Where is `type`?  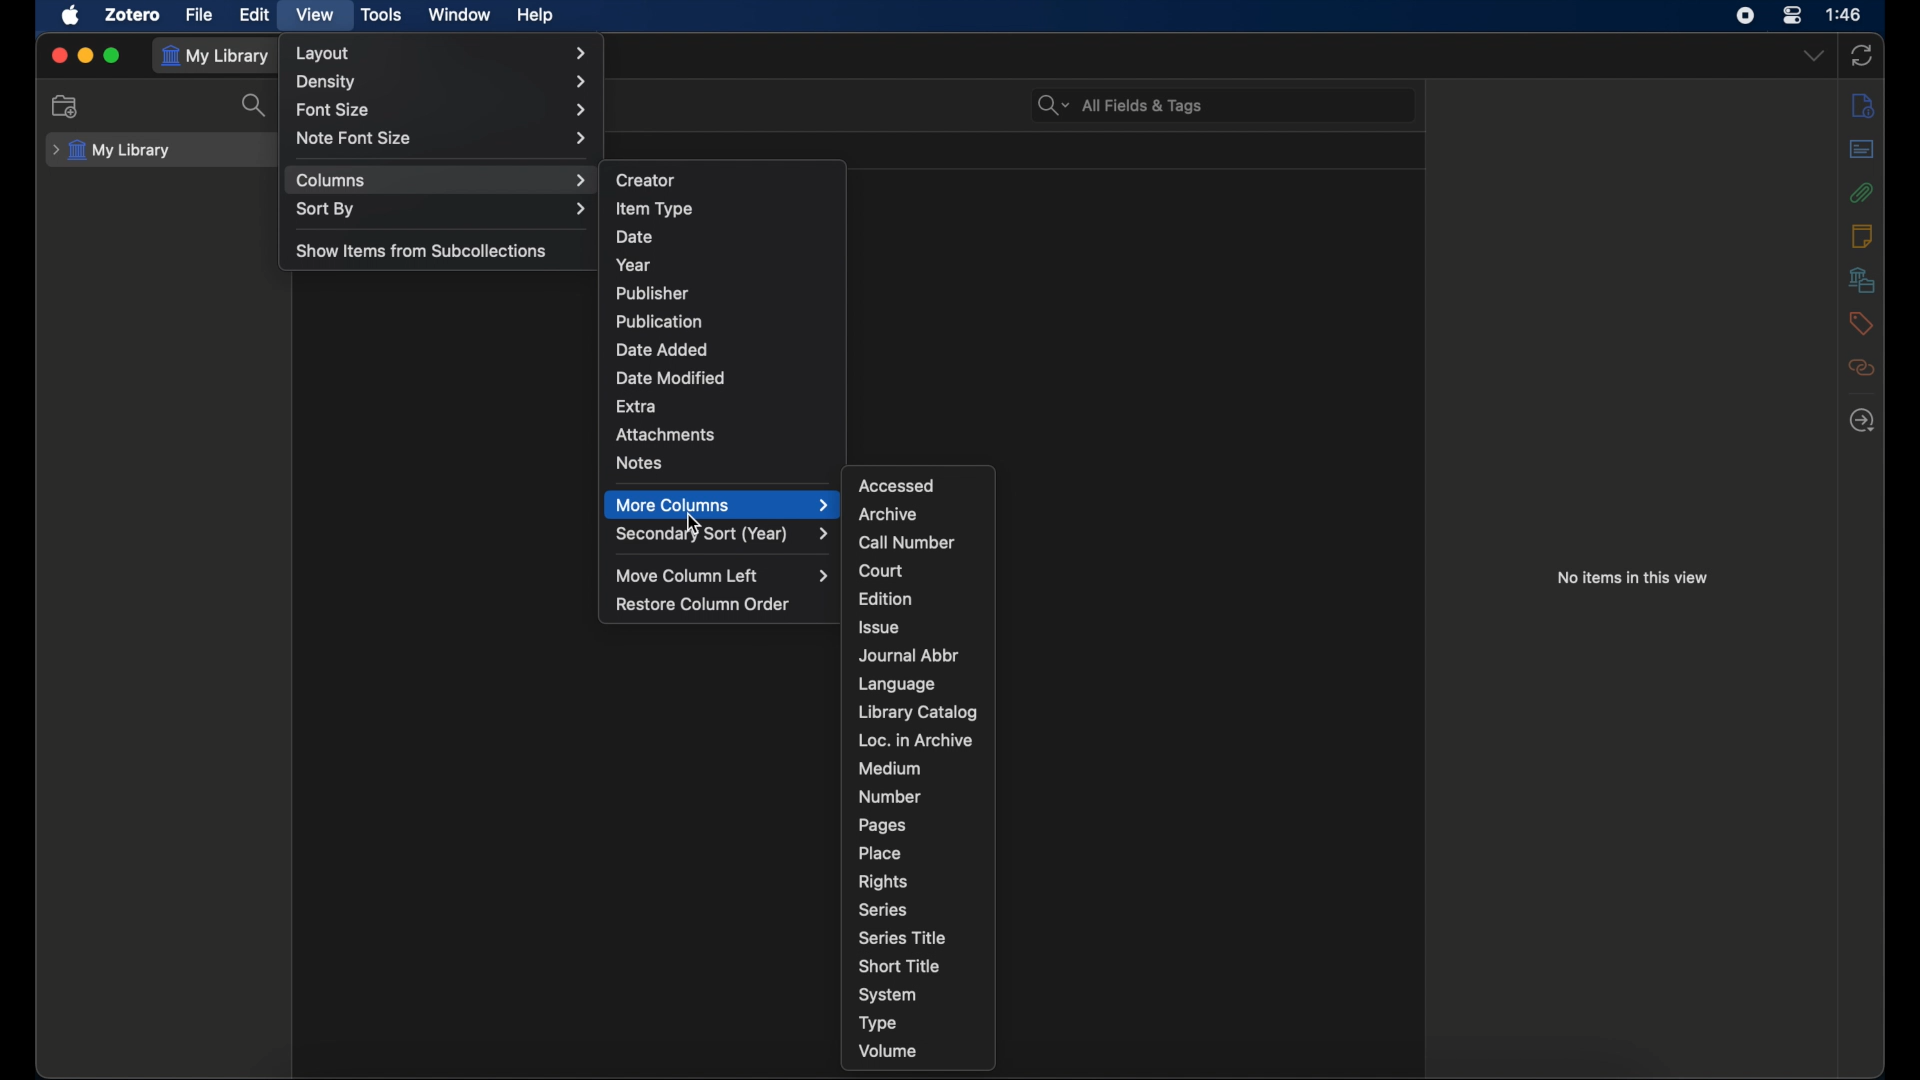 type is located at coordinates (878, 1022).